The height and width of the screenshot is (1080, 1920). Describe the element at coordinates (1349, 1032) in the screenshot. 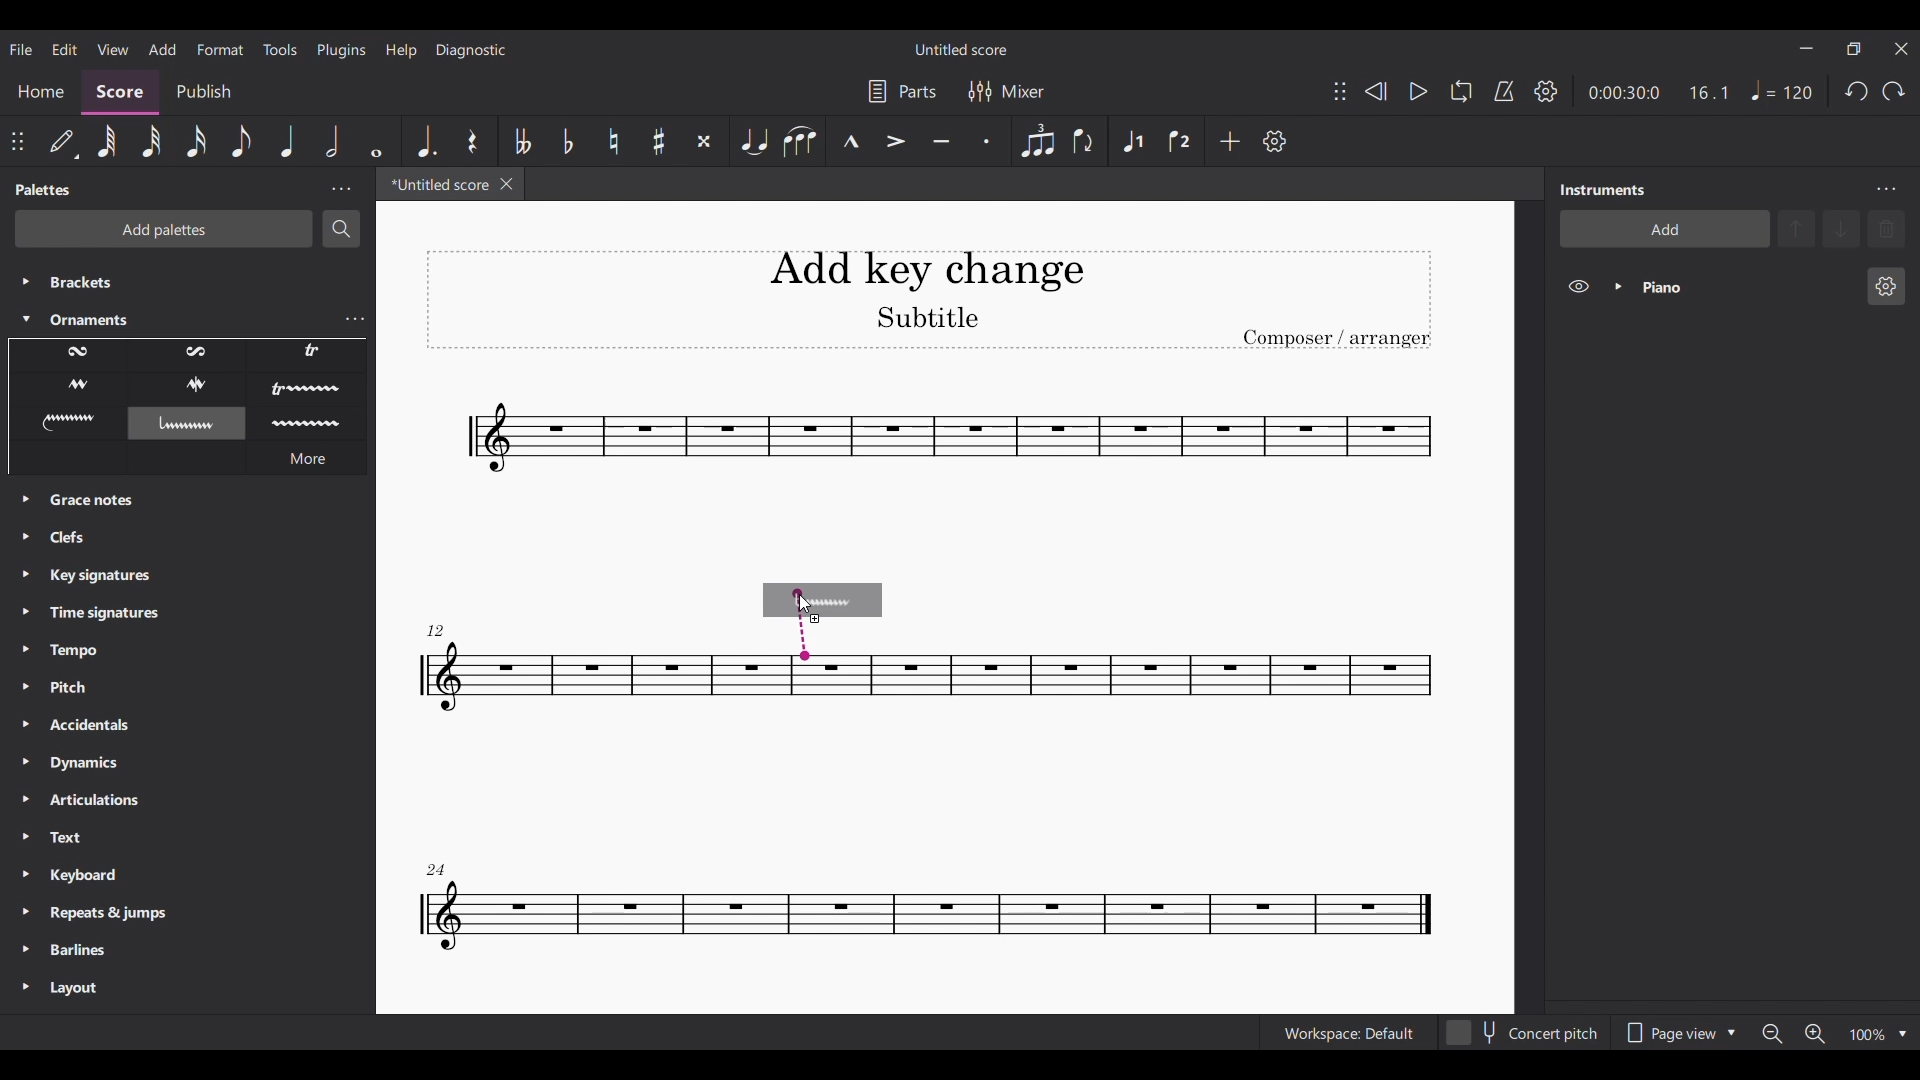

I see `Workspace: default` at that location.